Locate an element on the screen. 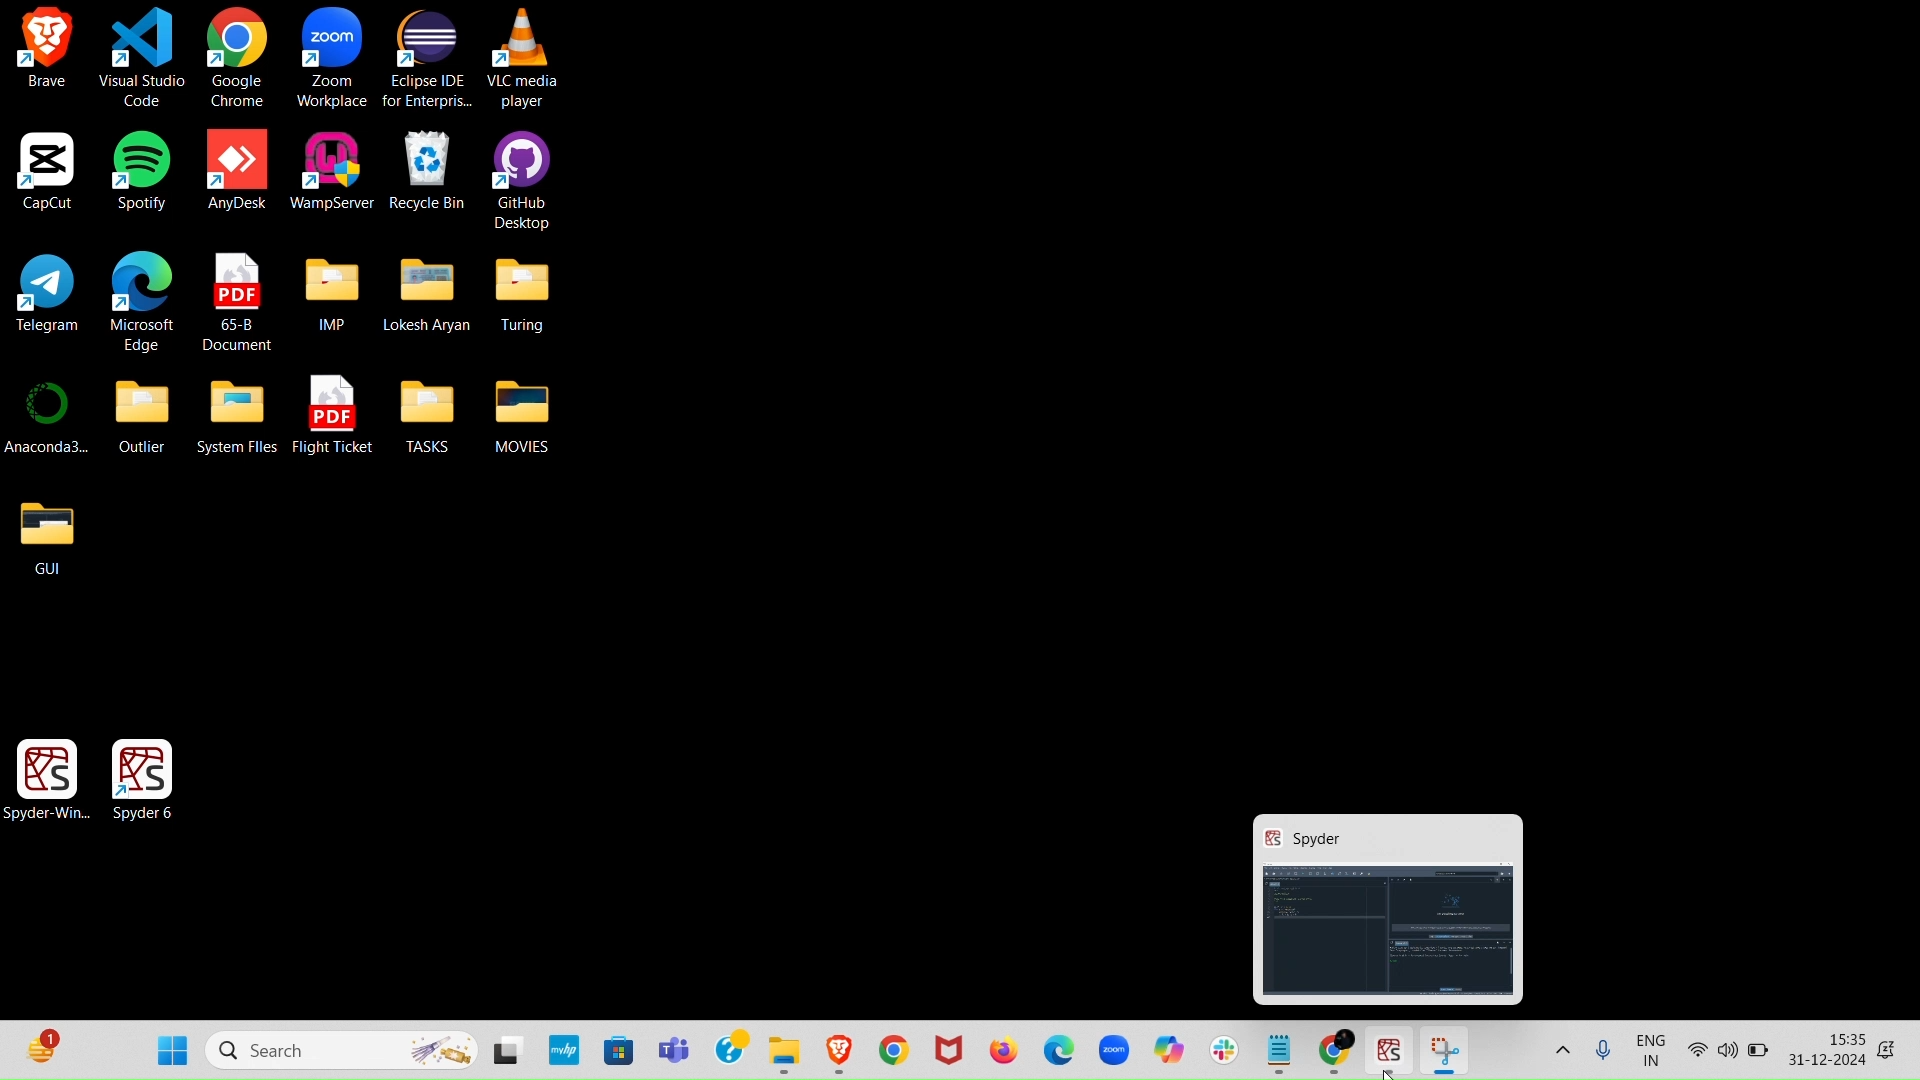 This screenshot has height=1080, width=1920. Anaconda3 is located at coordinates (51, 419).